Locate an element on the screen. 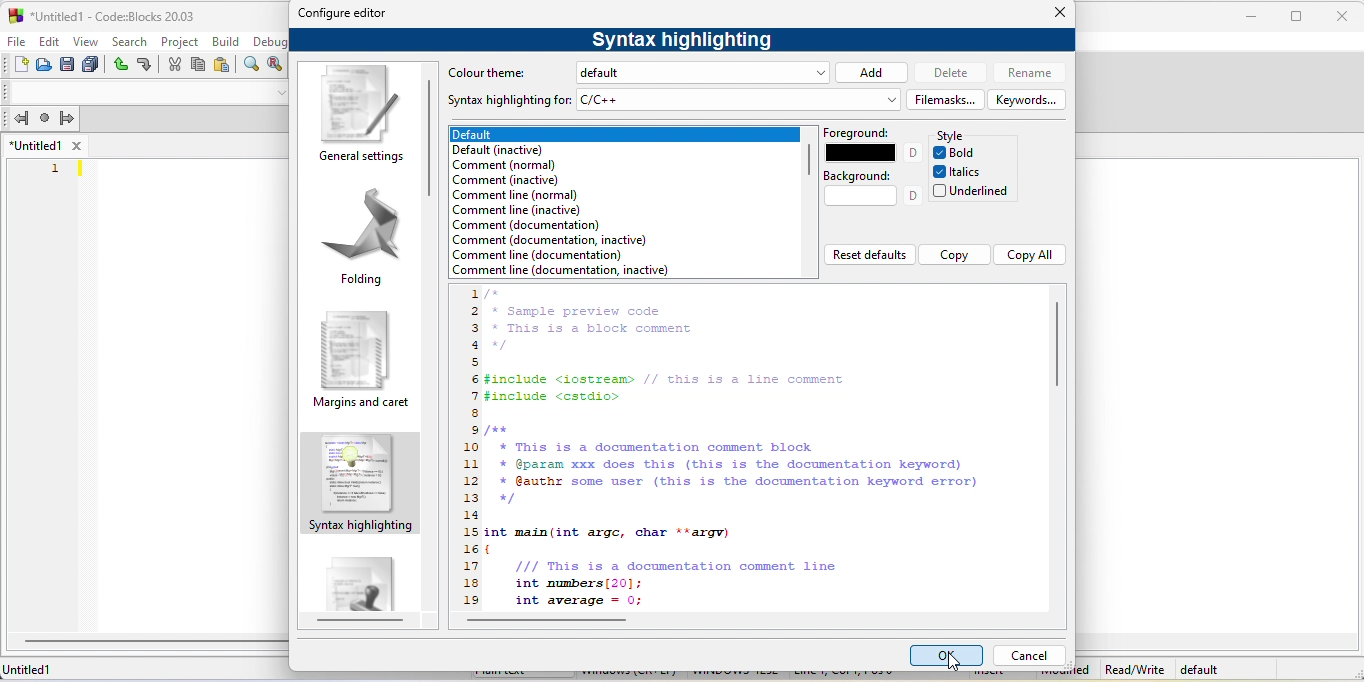  comment documentation inactive is located at coordinates (549, 240).